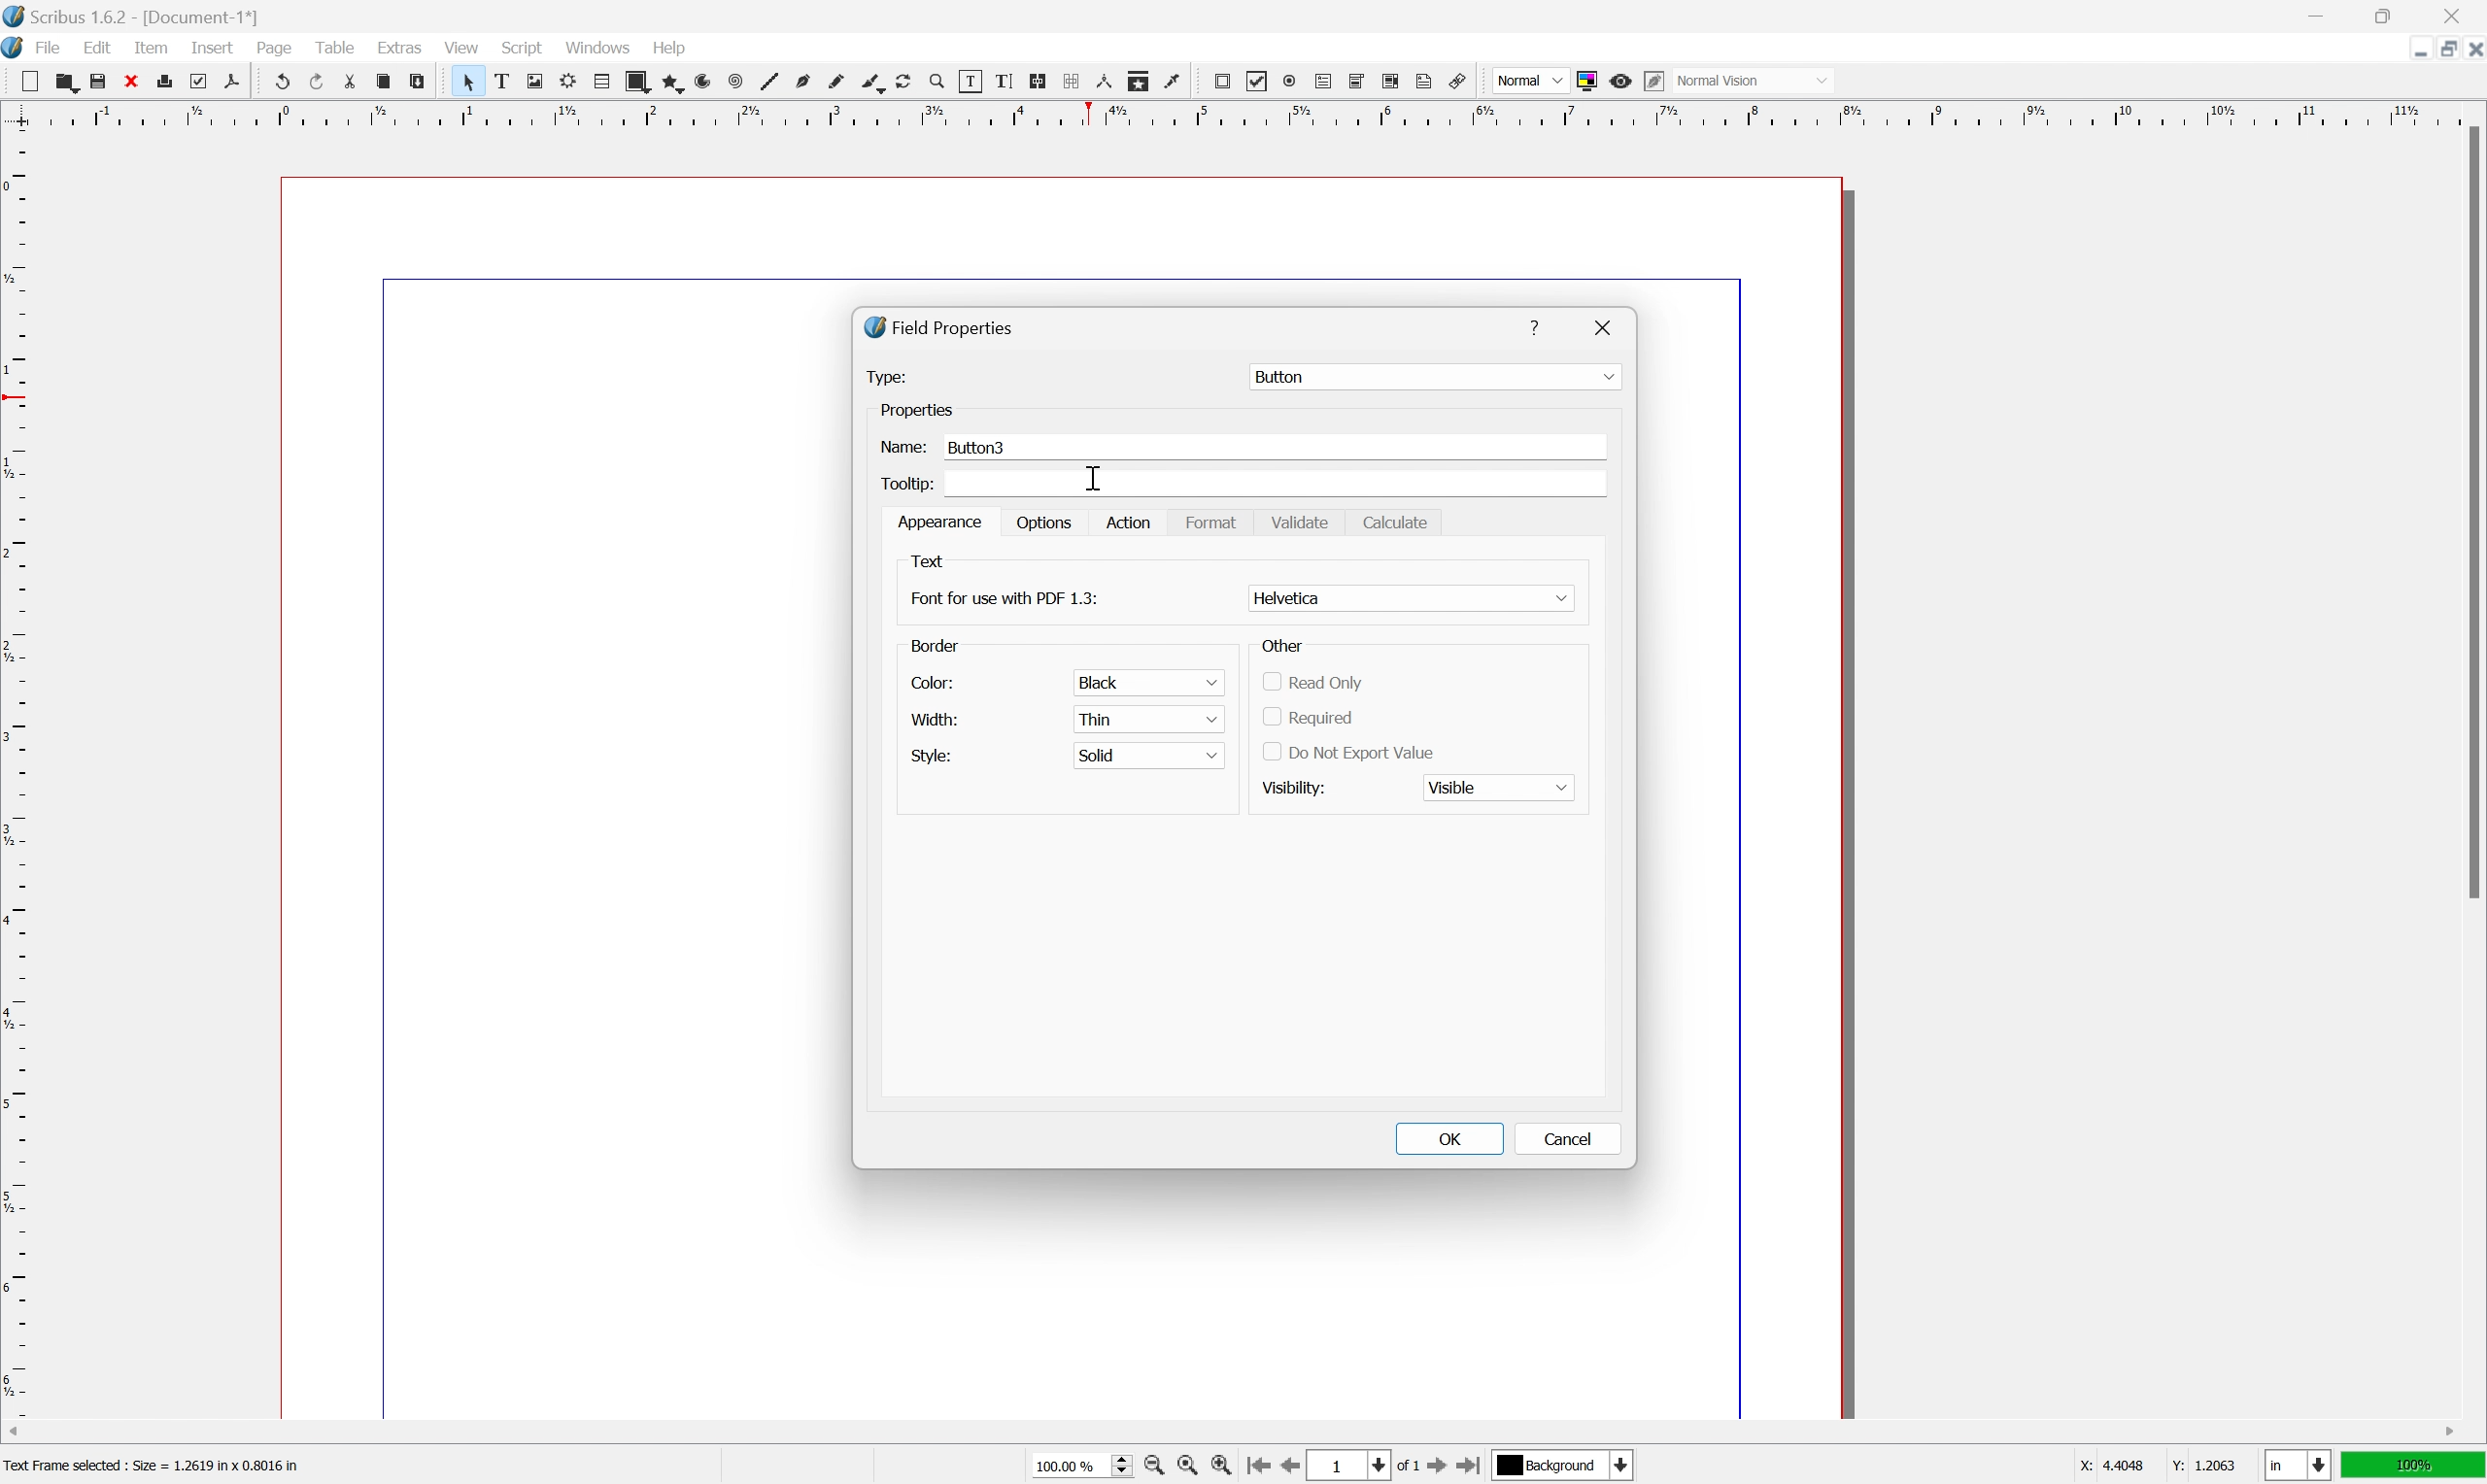 This screenshot has width=2487, height=1484. Describe the element at coordinates (959, 408) in the screenshot. I see `Properties` at that location.